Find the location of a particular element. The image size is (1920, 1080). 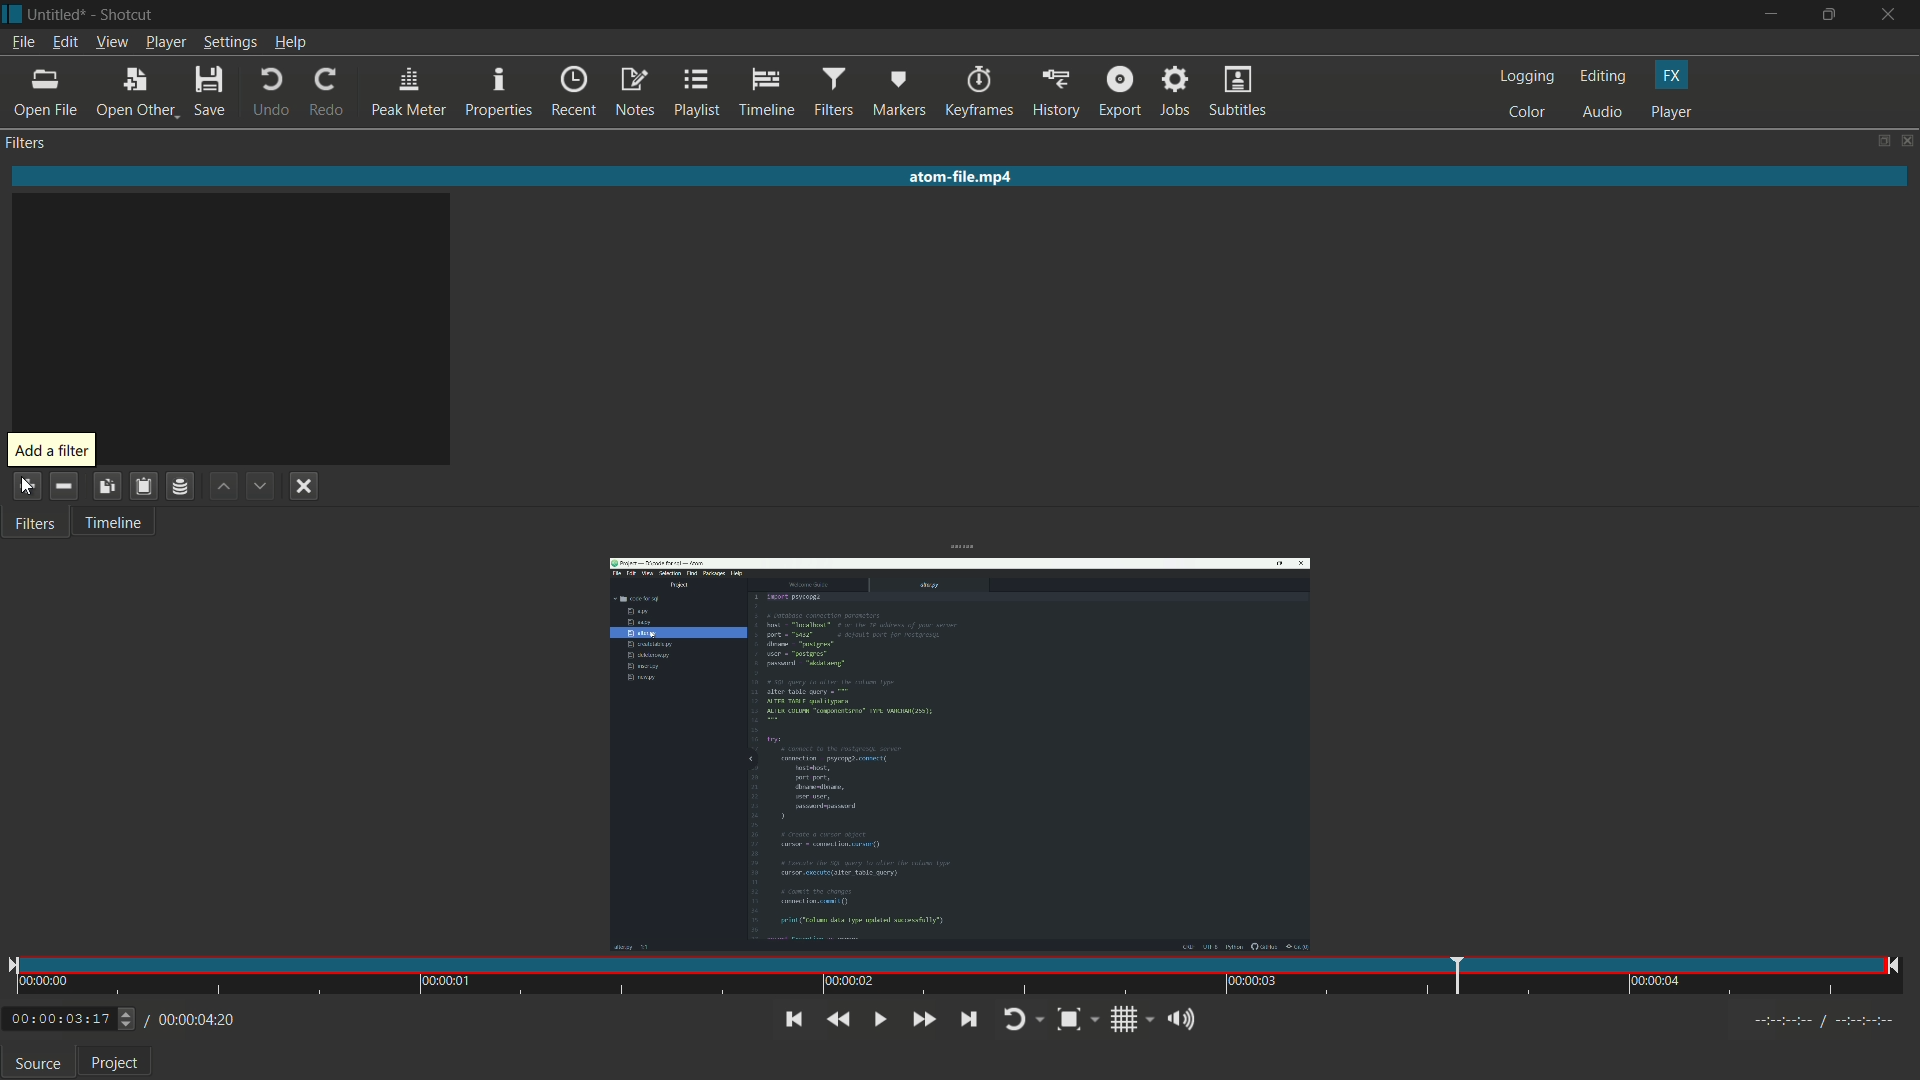

undo is located at coordinates (266, 94).